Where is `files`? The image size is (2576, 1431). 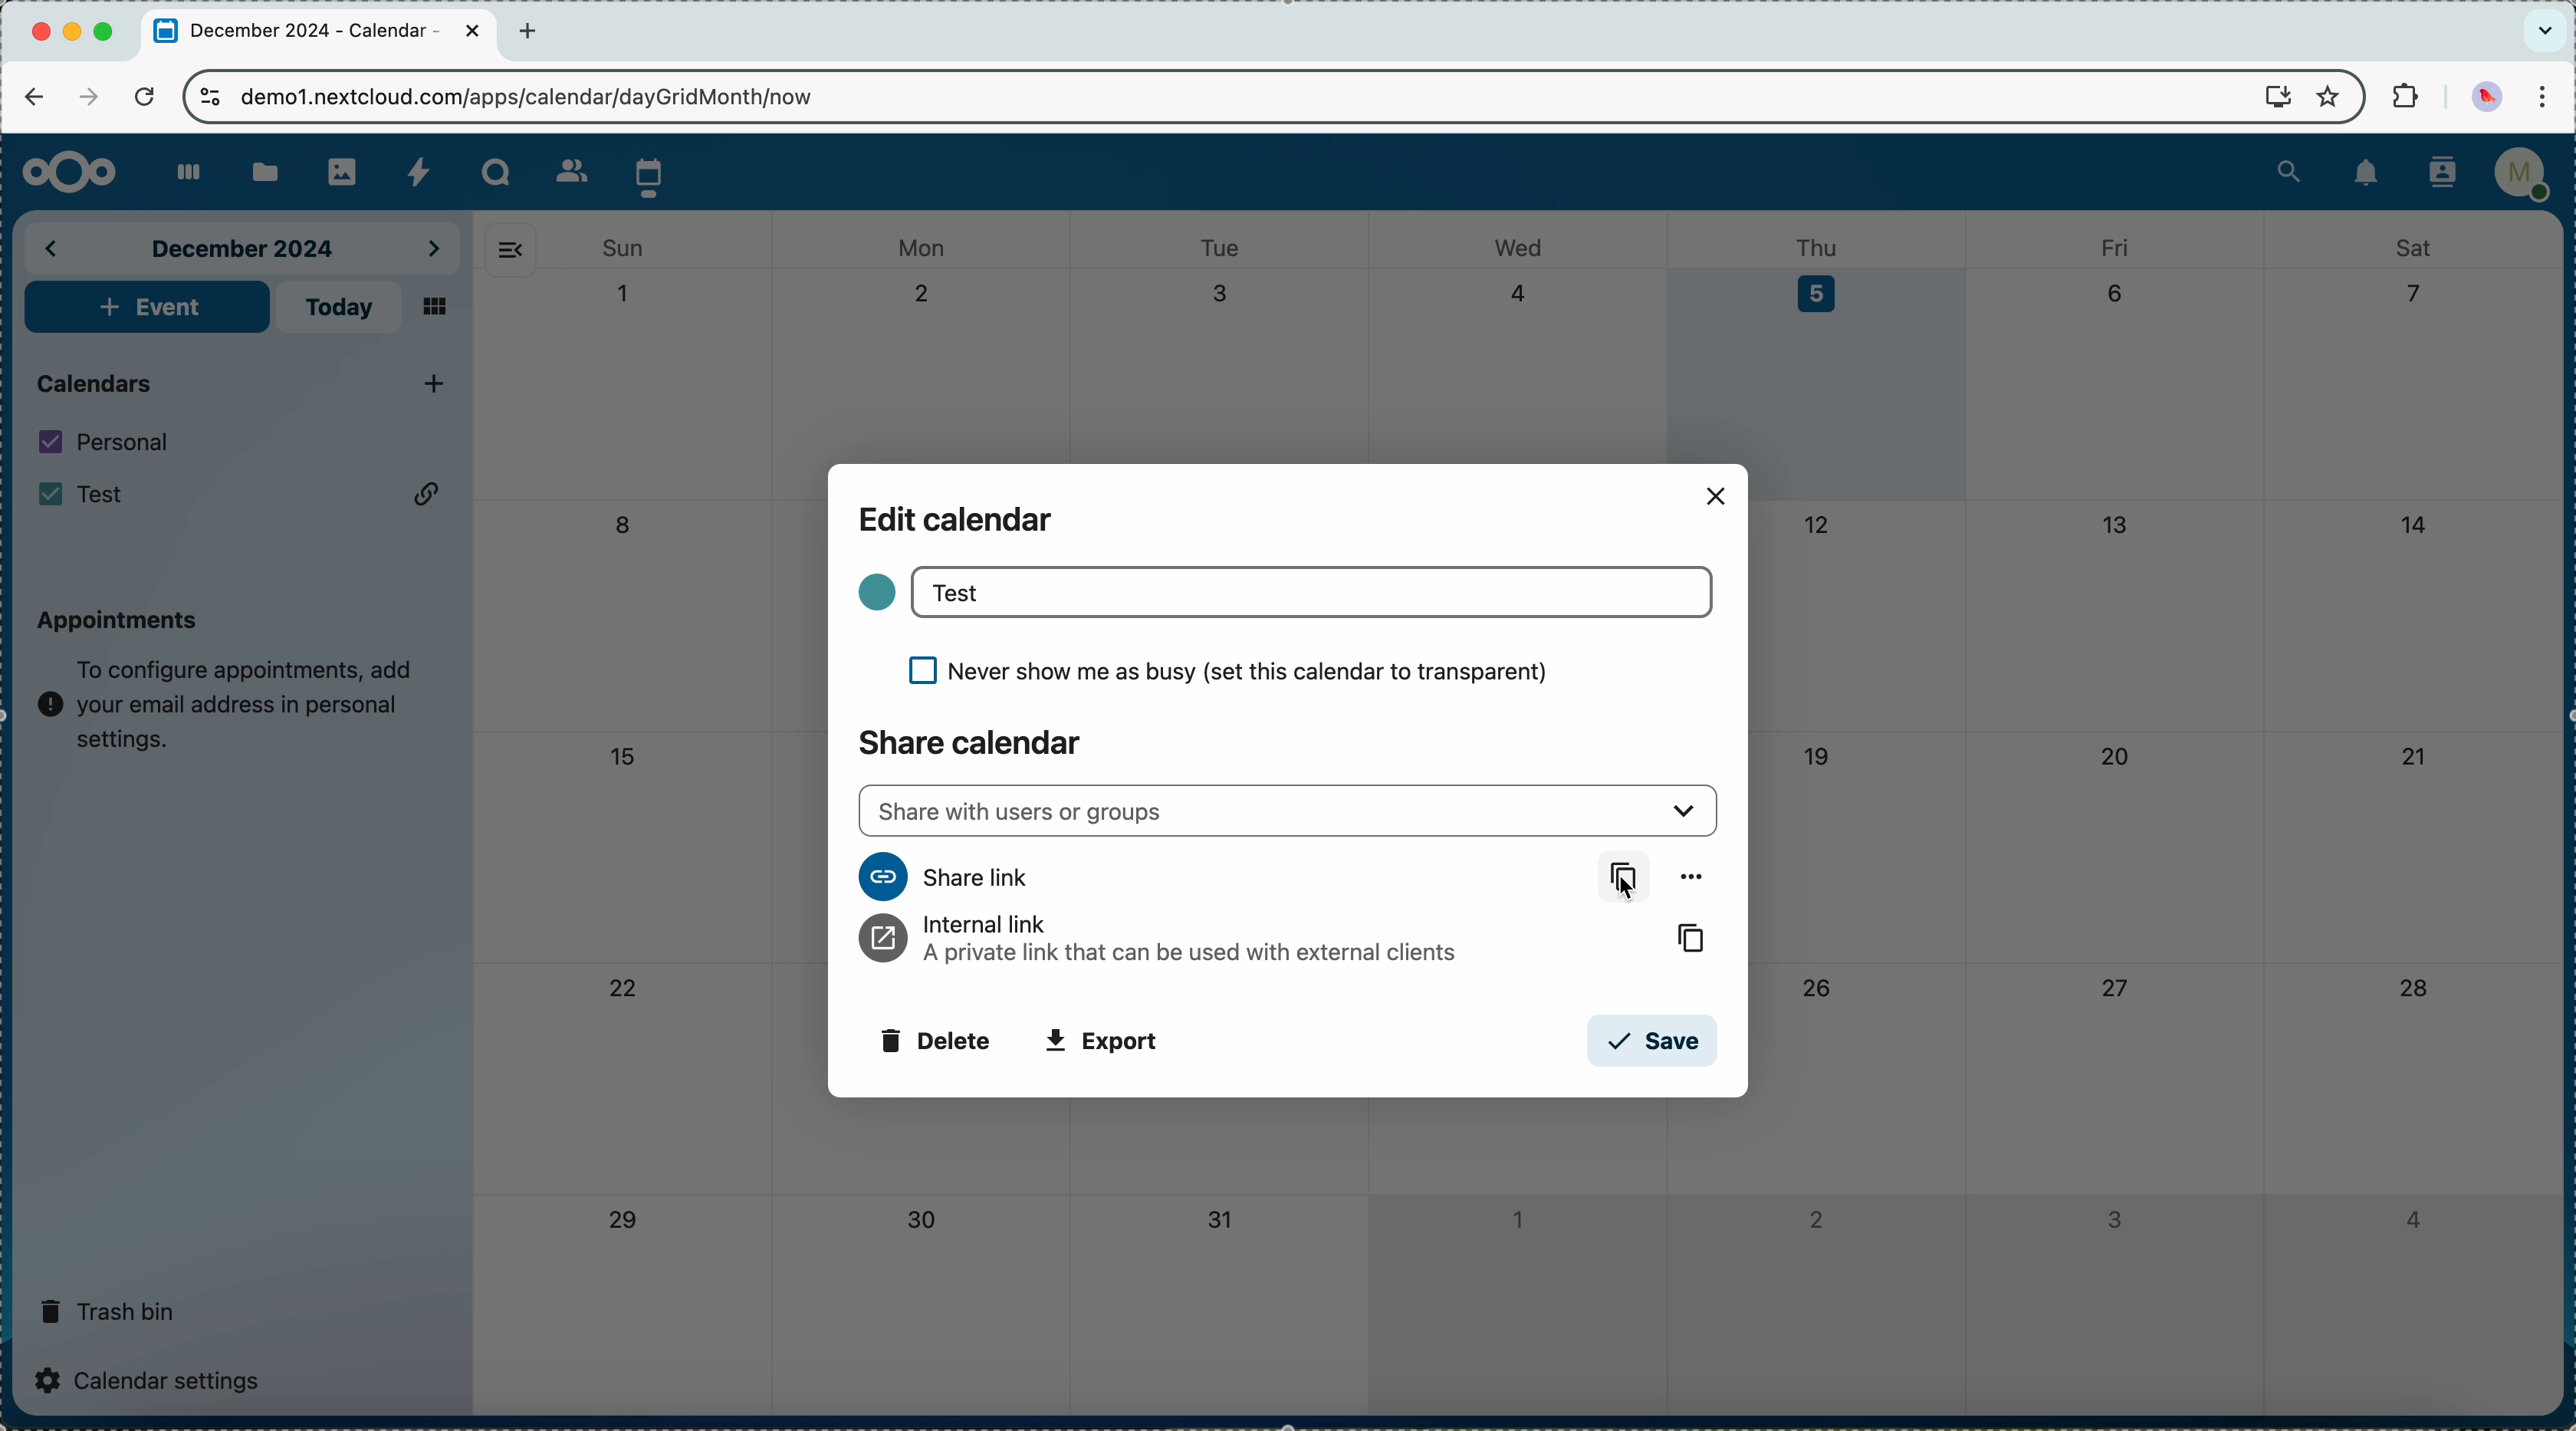
files is located at coordinates (262, 169).